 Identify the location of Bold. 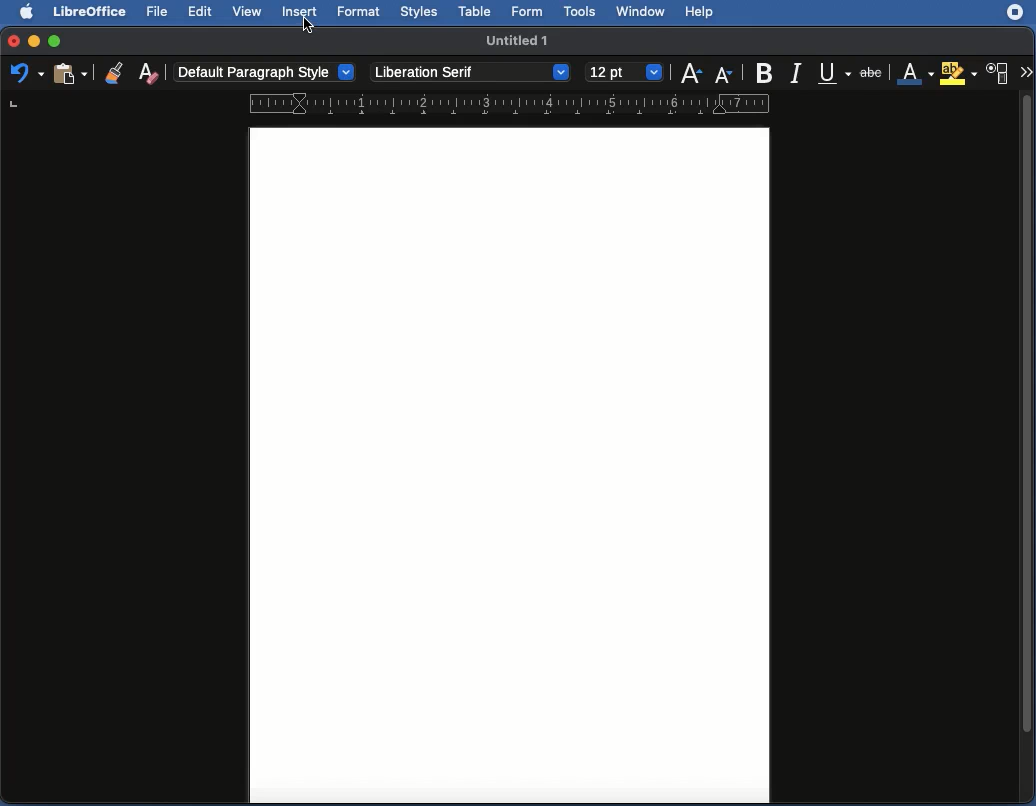
(766, 72).